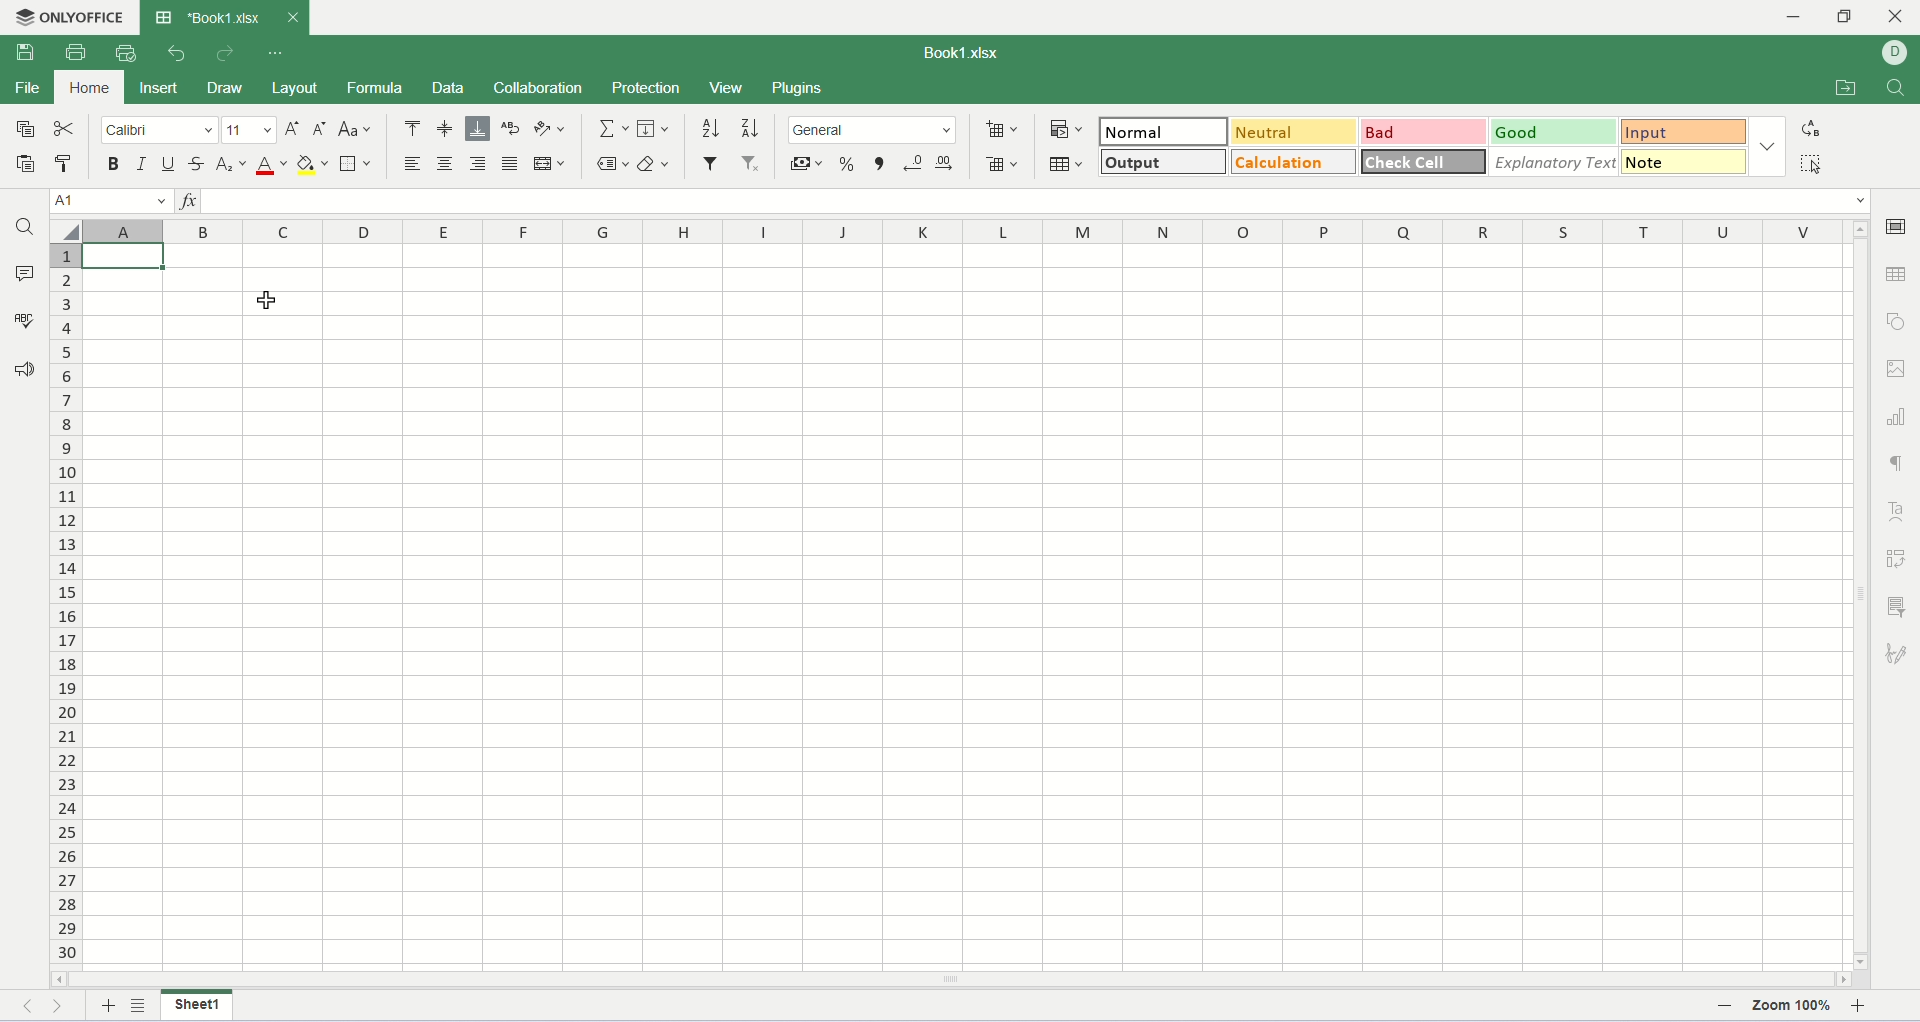  What do you see at coordinates (1900, 223) in the screenshot?
I see `cell settings` at bounding box center [1900, 223].